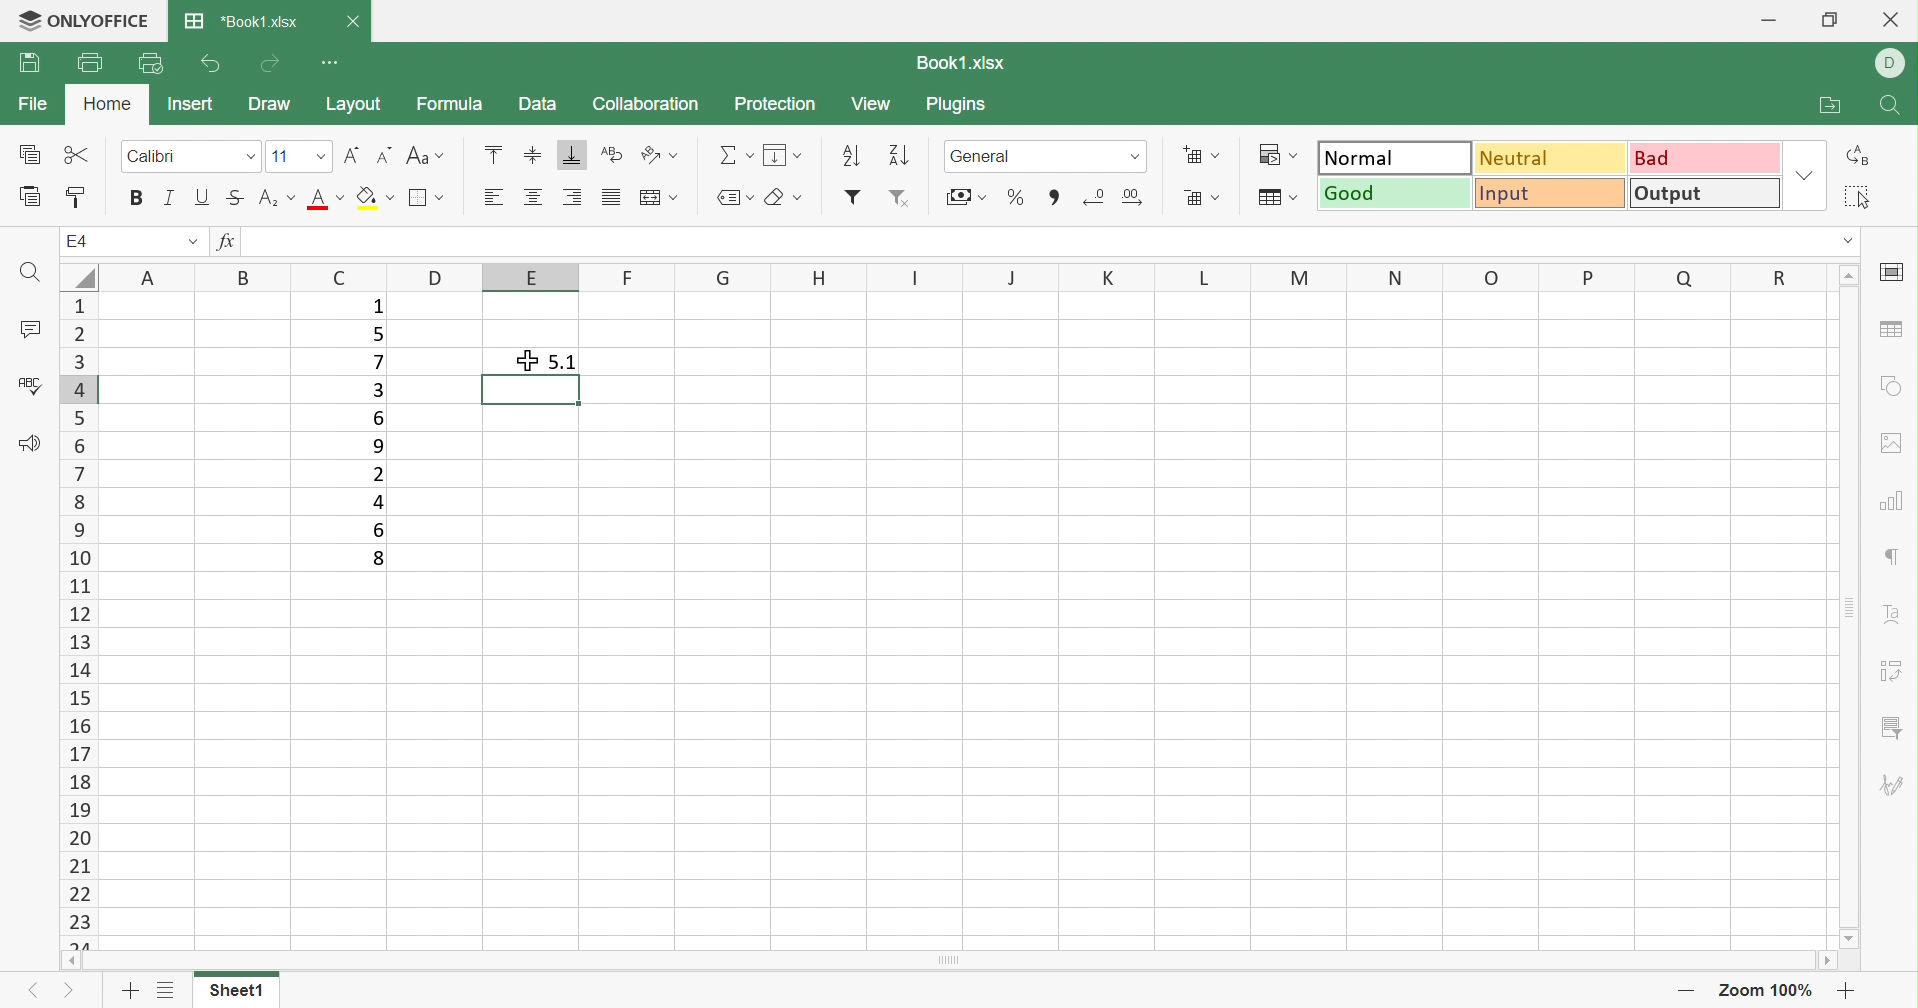 The image size is (1918, 1008). Describe the element at coordinates (373, 363) in the screenshot. I see `7` at that location.